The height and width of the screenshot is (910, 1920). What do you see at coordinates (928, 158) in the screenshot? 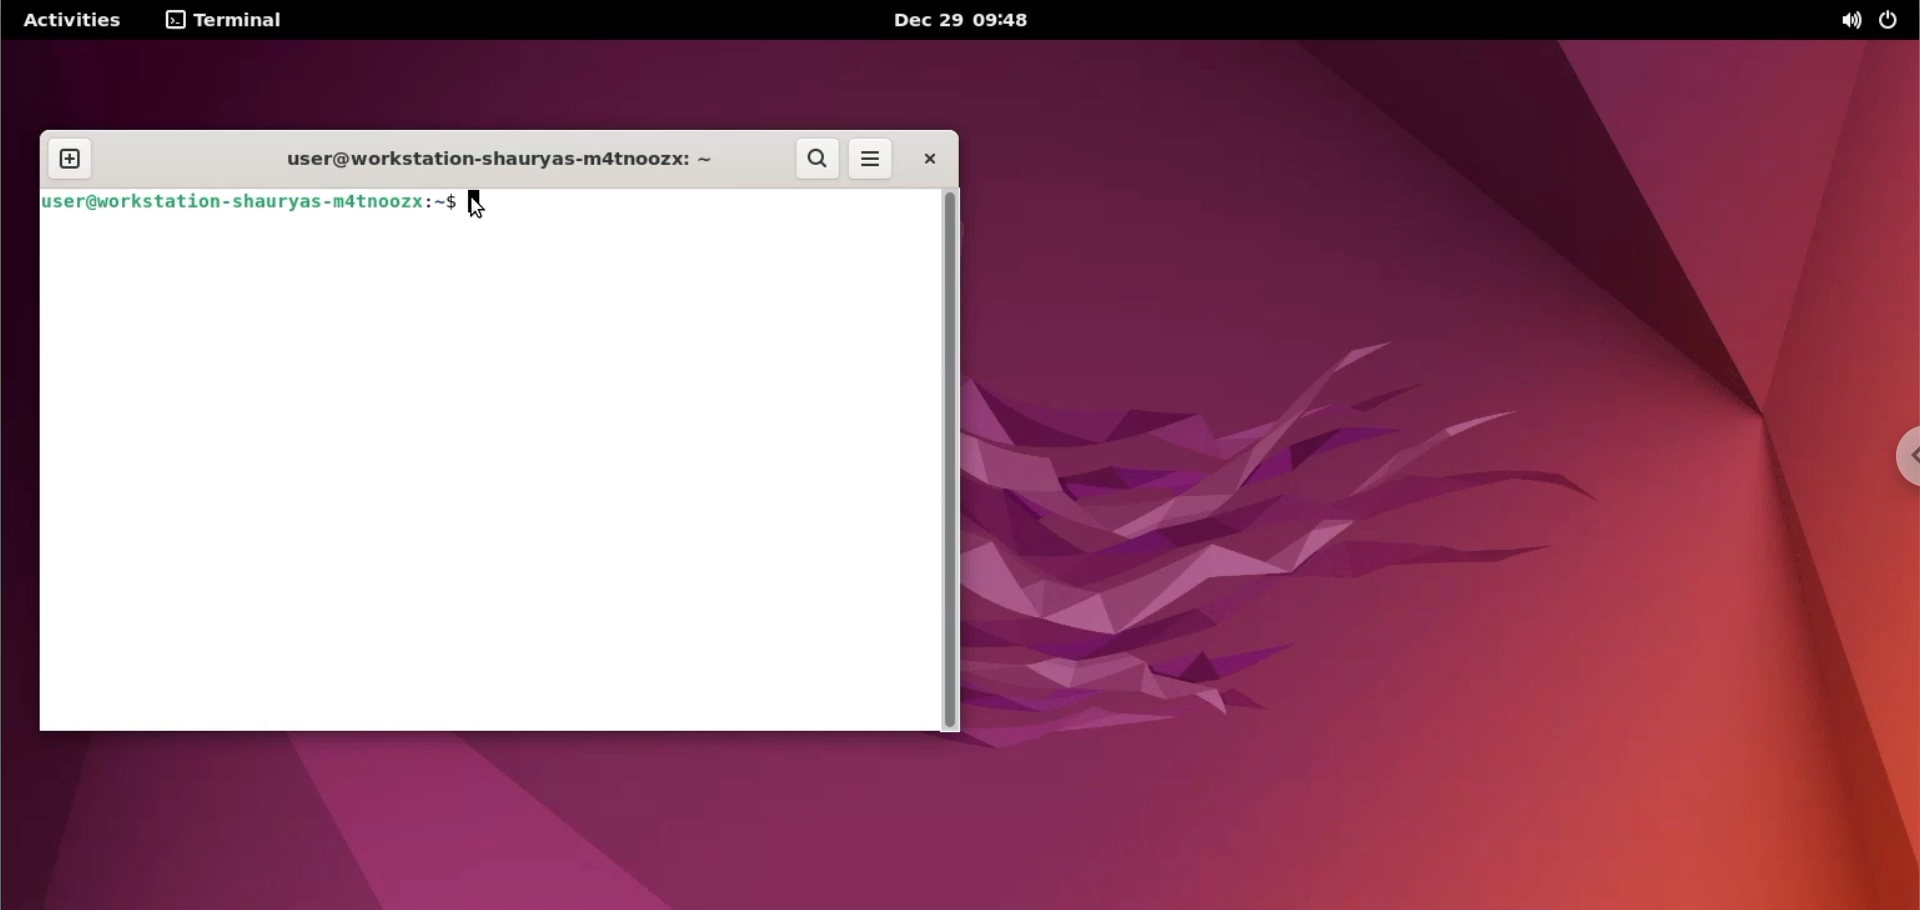
I see `close` at bounding box center [928, 158].